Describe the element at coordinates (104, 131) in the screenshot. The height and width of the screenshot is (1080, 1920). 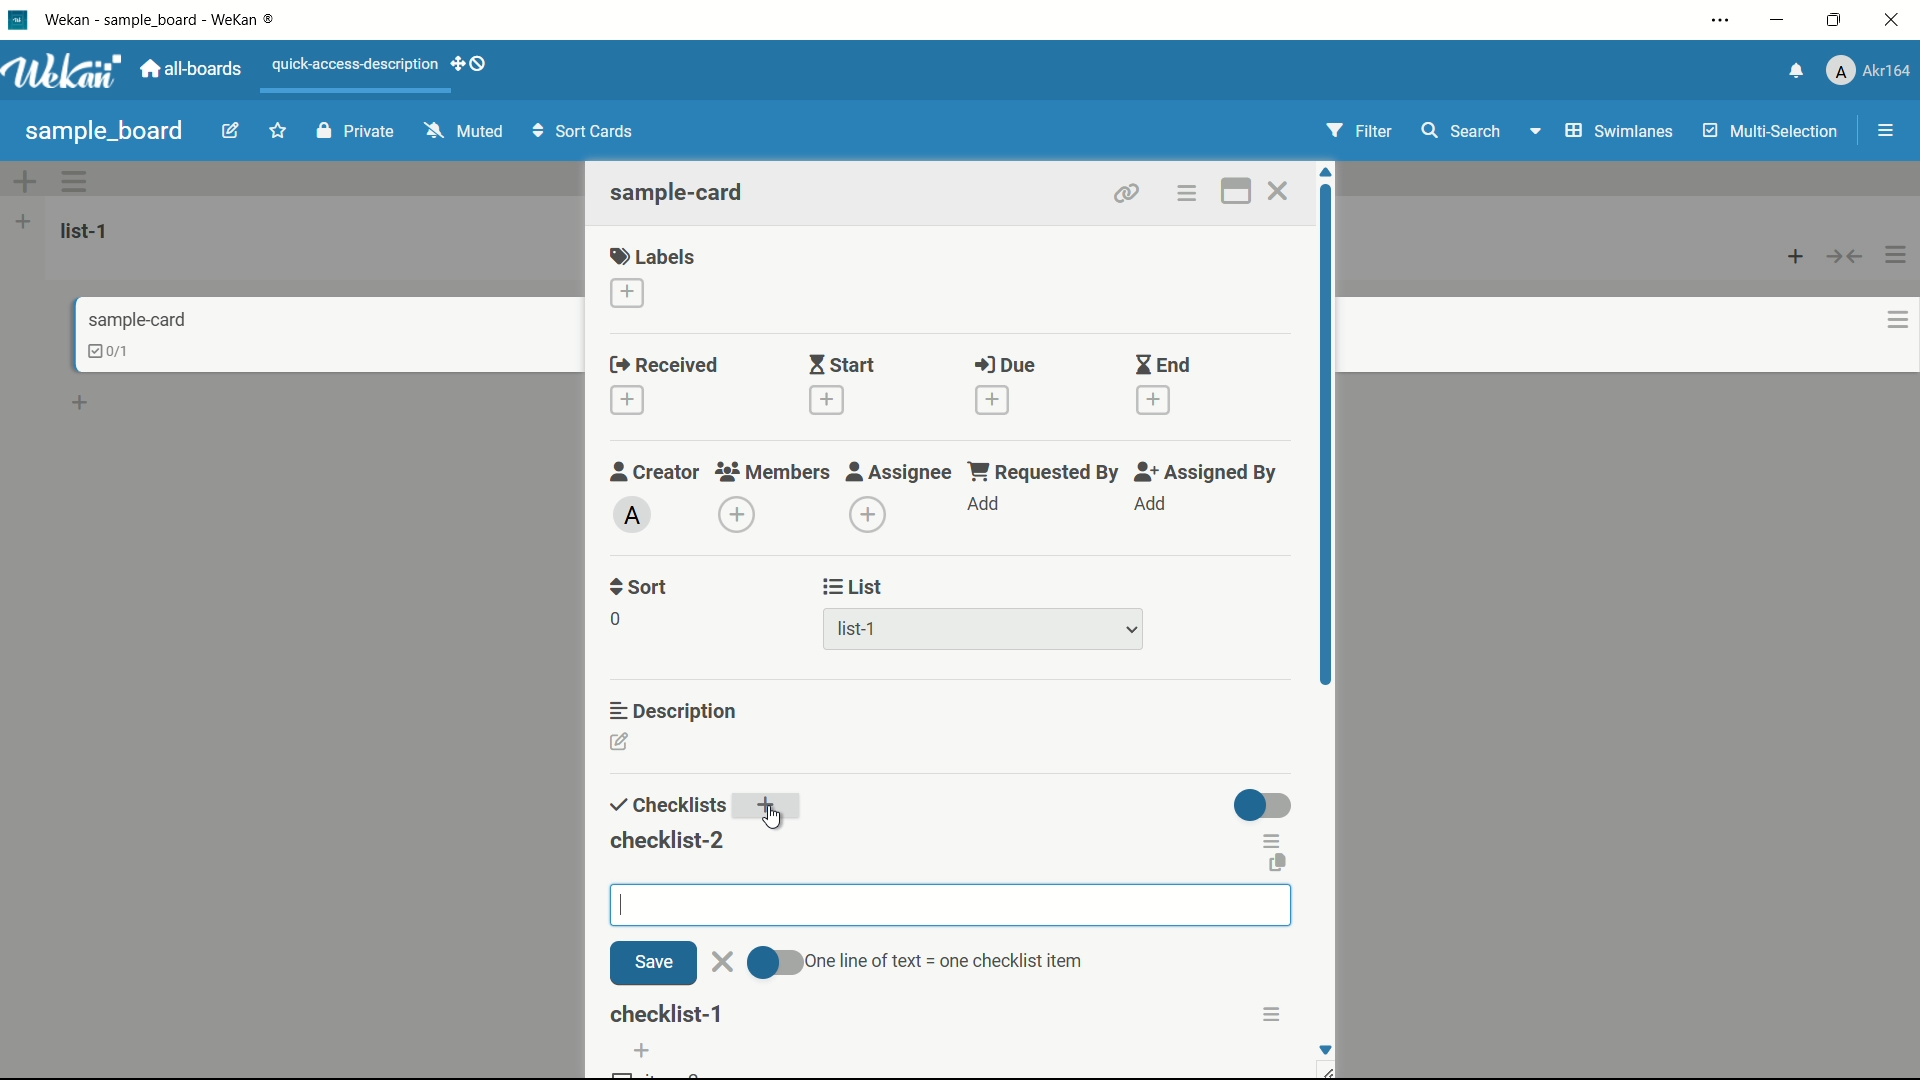
I see `board name` at that location.